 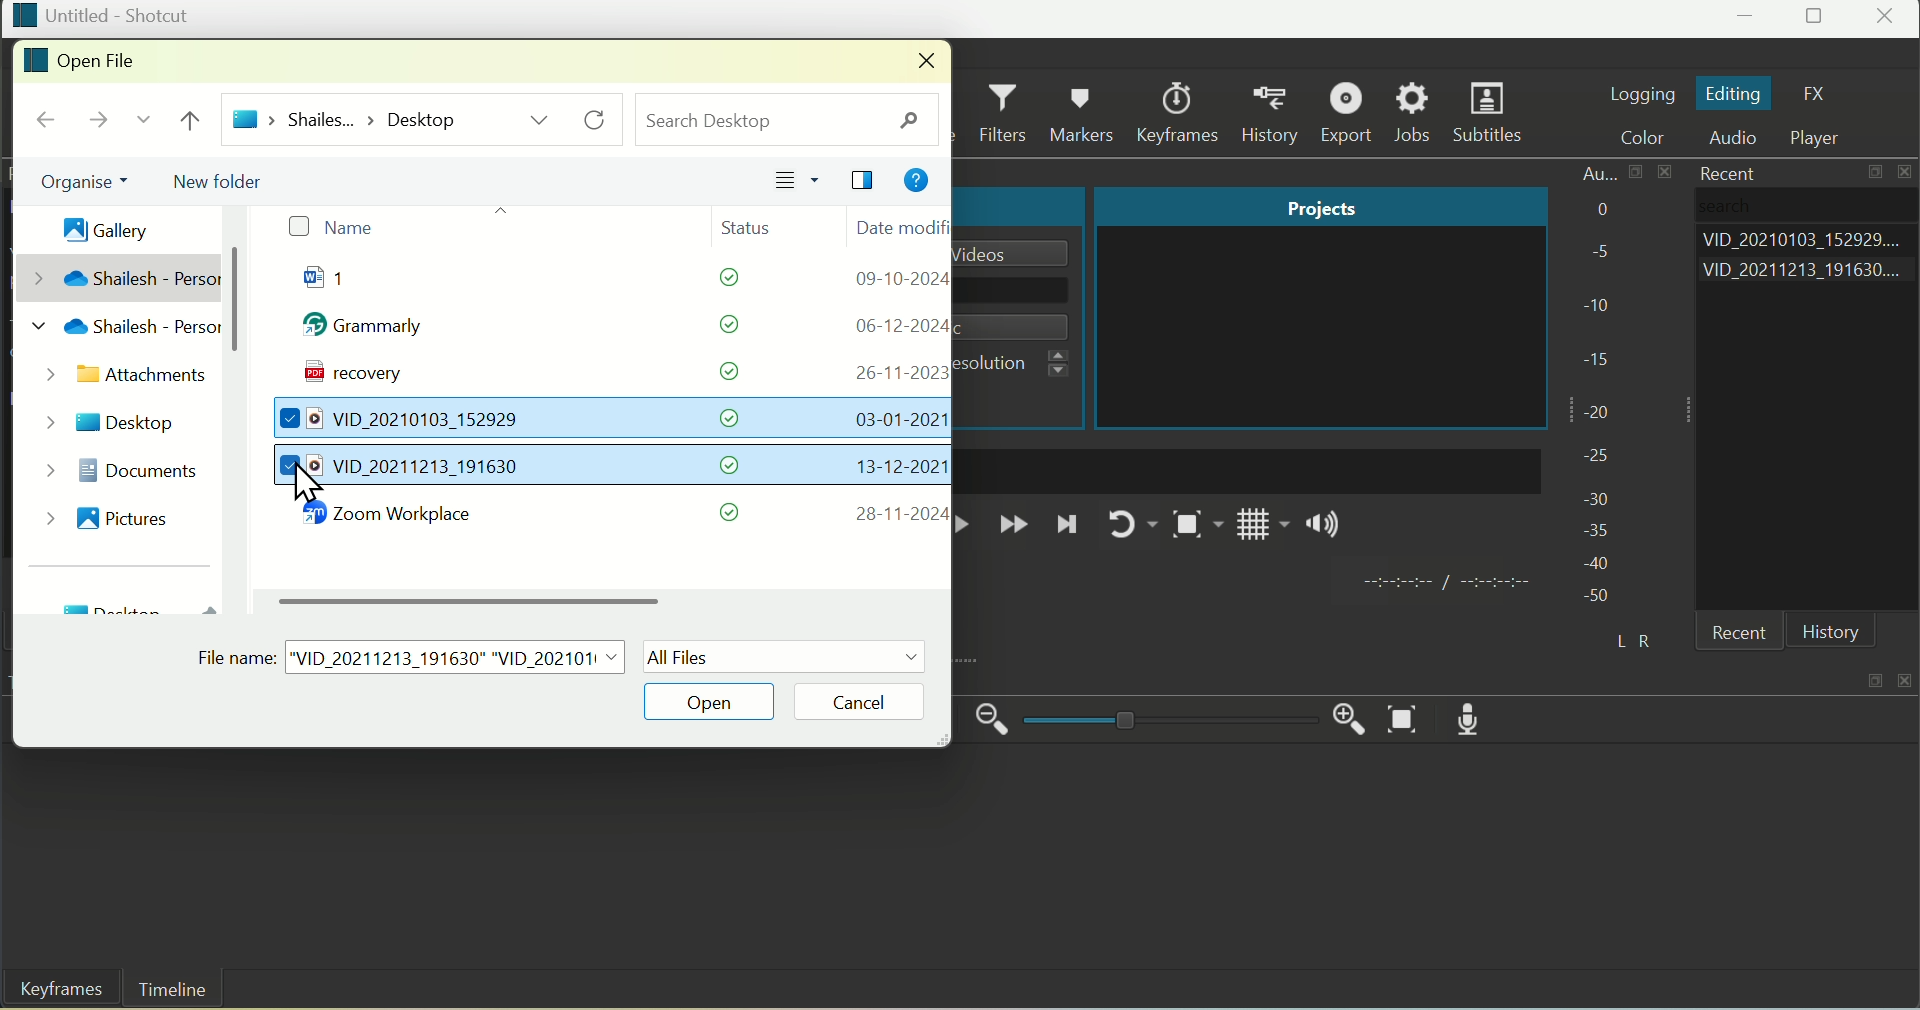 What do you see at coordinates (758, 225) in the screenshot?
I see `Status` at bounding box center [758, 225].